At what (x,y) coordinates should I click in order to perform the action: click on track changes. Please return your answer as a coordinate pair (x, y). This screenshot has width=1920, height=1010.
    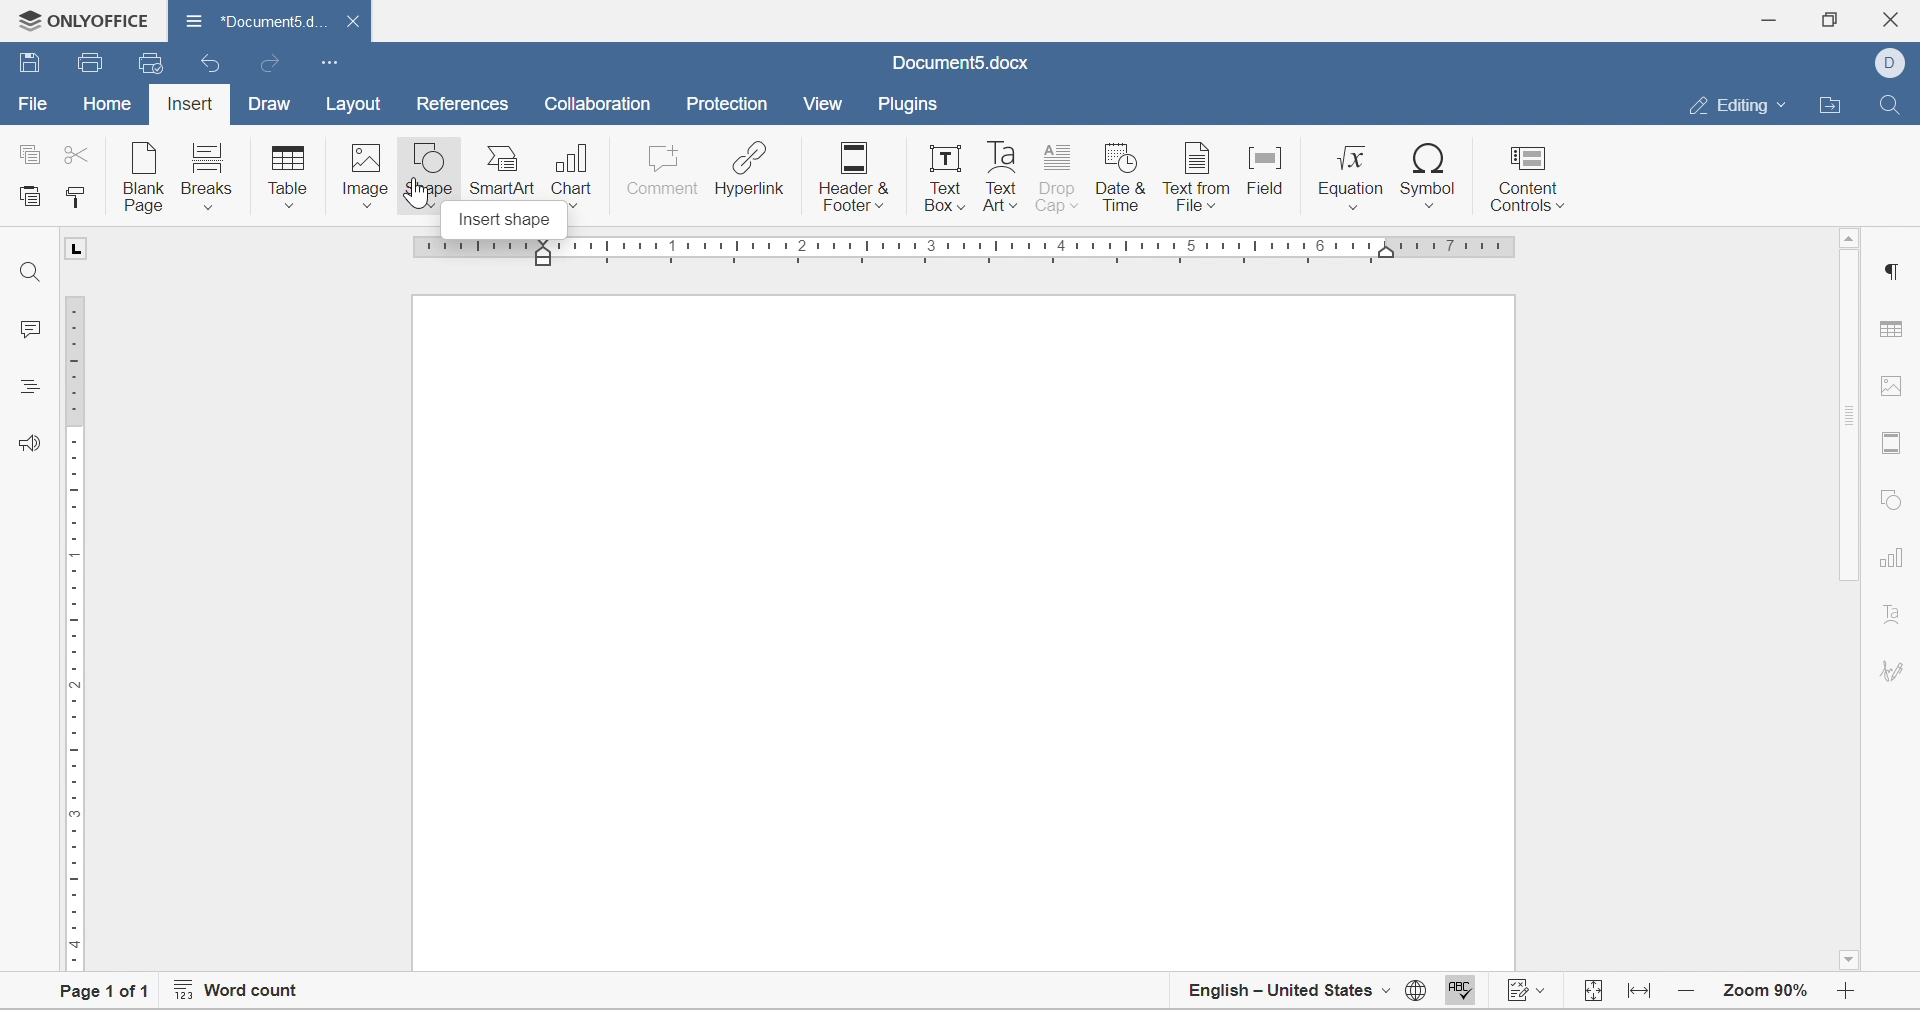
    Looking at the image, I should click on (1523, 994).